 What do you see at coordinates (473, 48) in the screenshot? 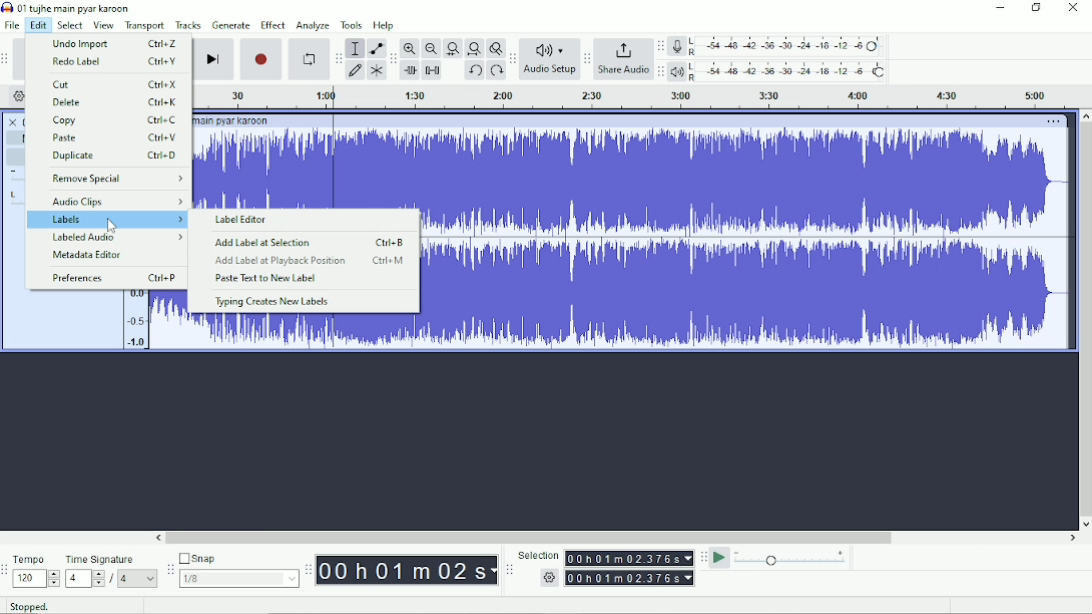
I see `Fit project to width` at bounding box center [473, 48].